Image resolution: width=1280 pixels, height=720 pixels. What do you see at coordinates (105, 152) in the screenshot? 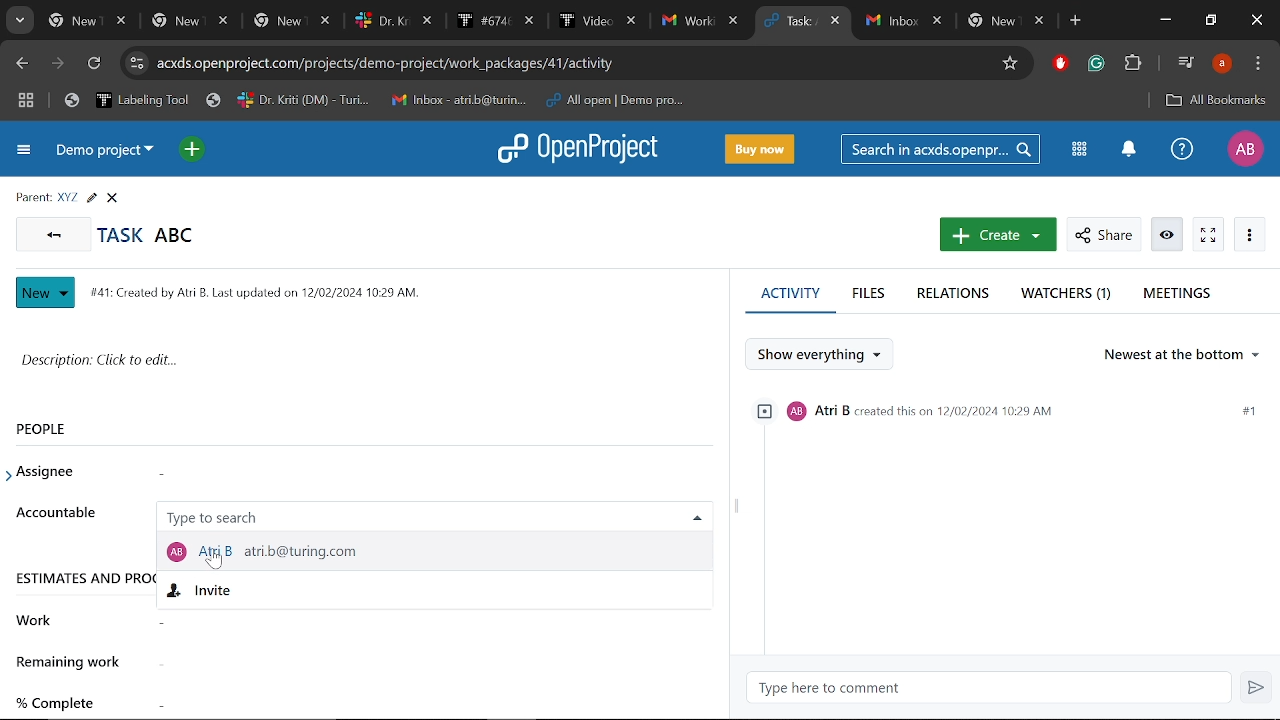
I see `Current project` at bounding box center [105, 152].